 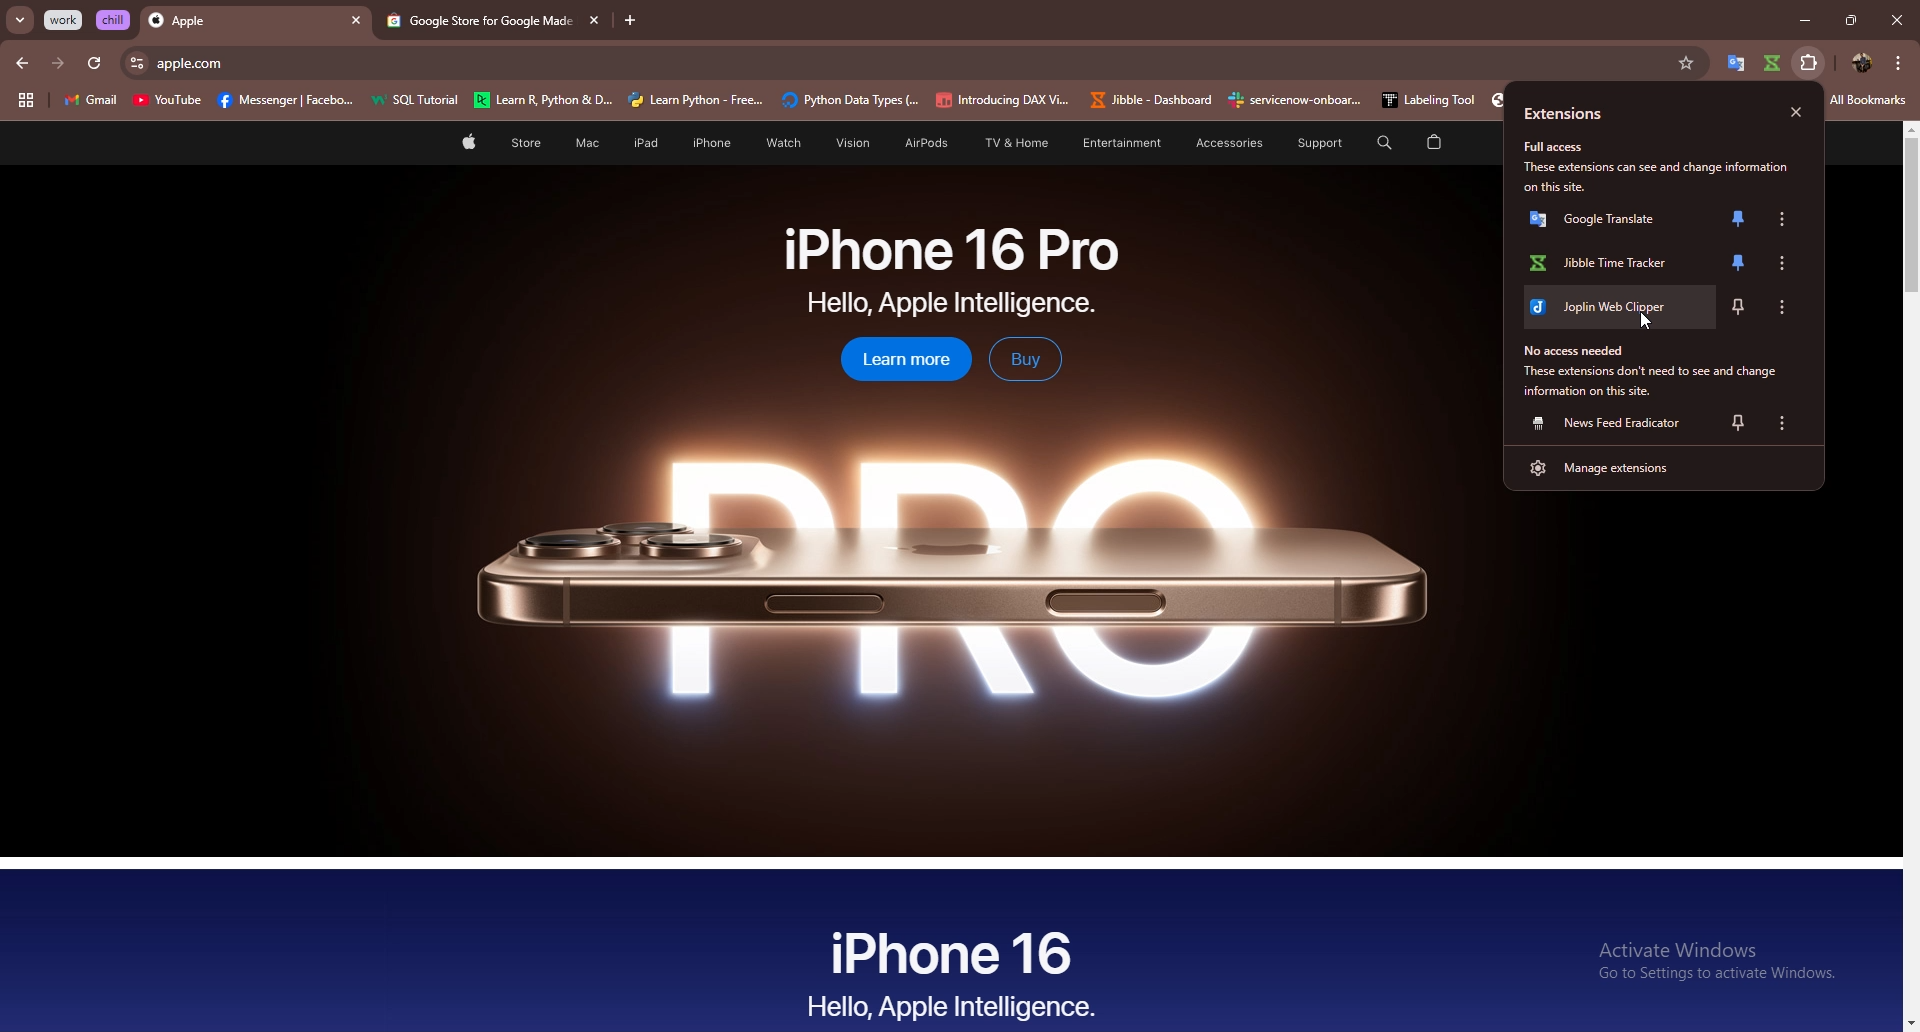 What do you see at coordinates (1013, 144) in the screenshot?
I see `TV & Home` at bounding box center [1013, 144].